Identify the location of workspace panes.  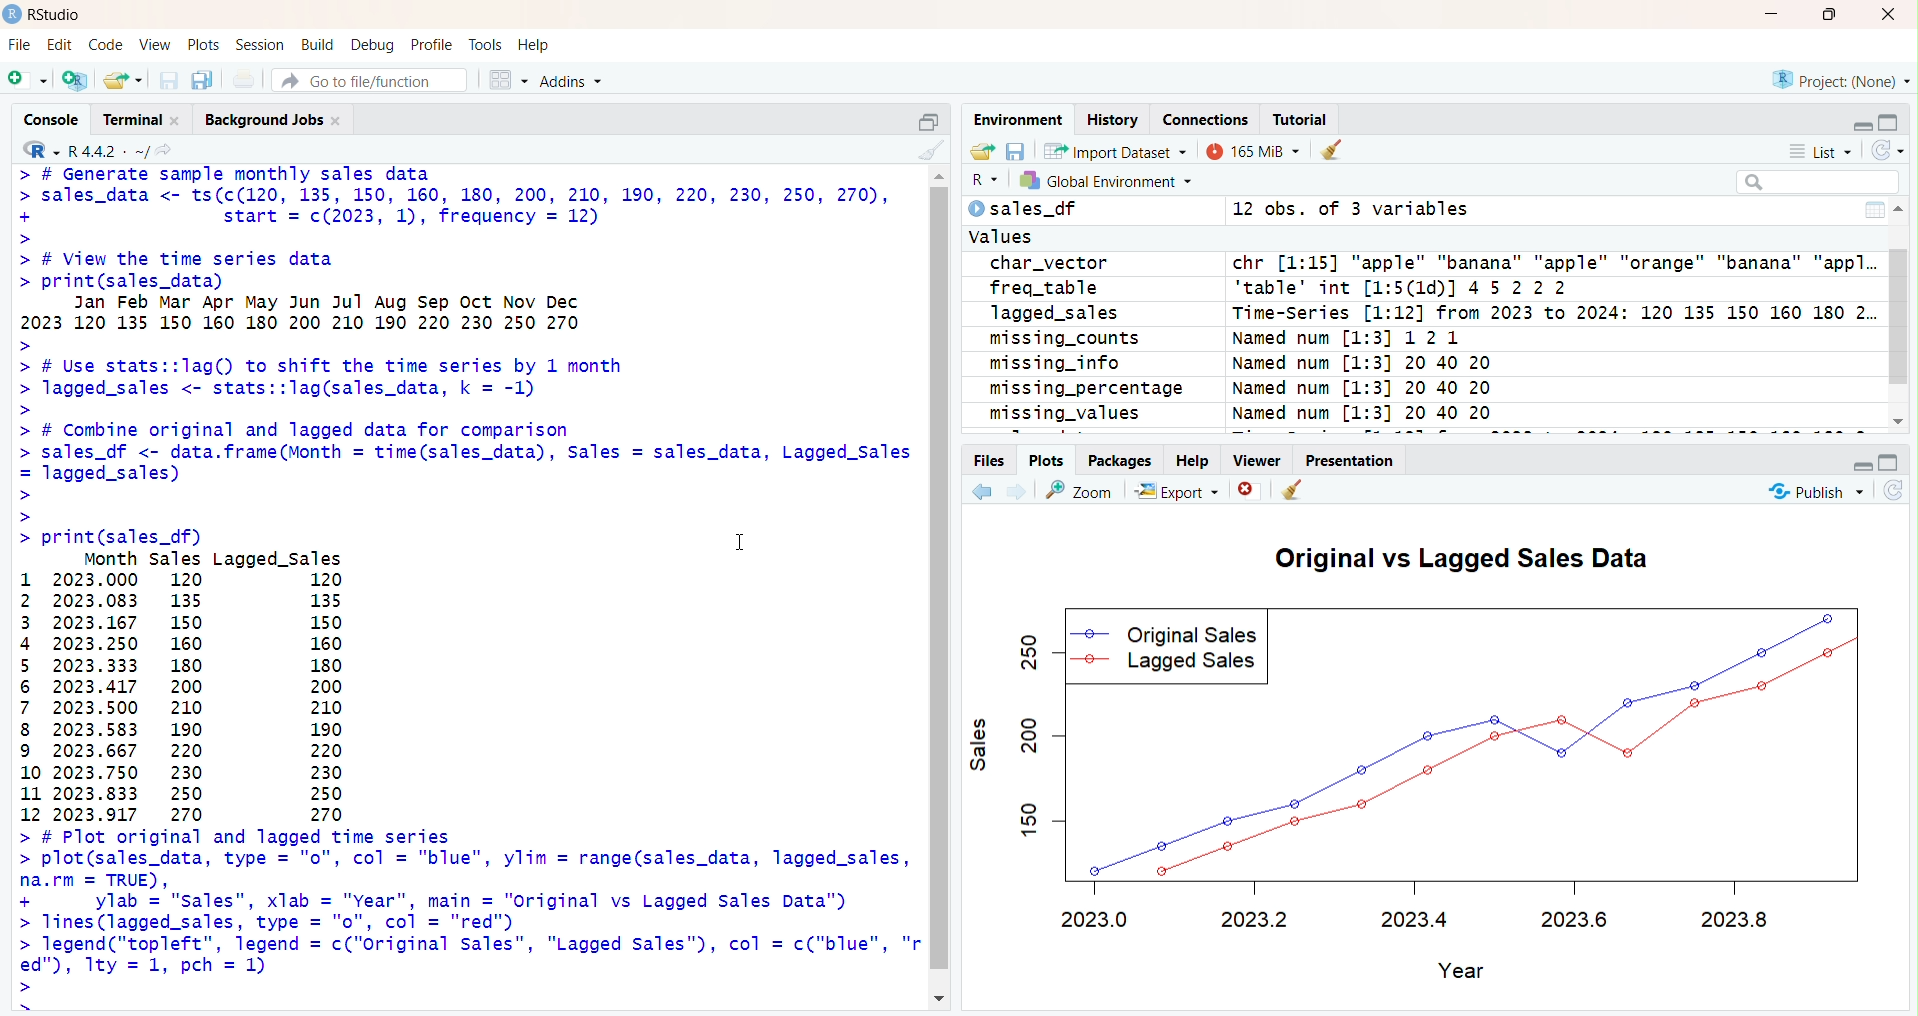
(508, 79).